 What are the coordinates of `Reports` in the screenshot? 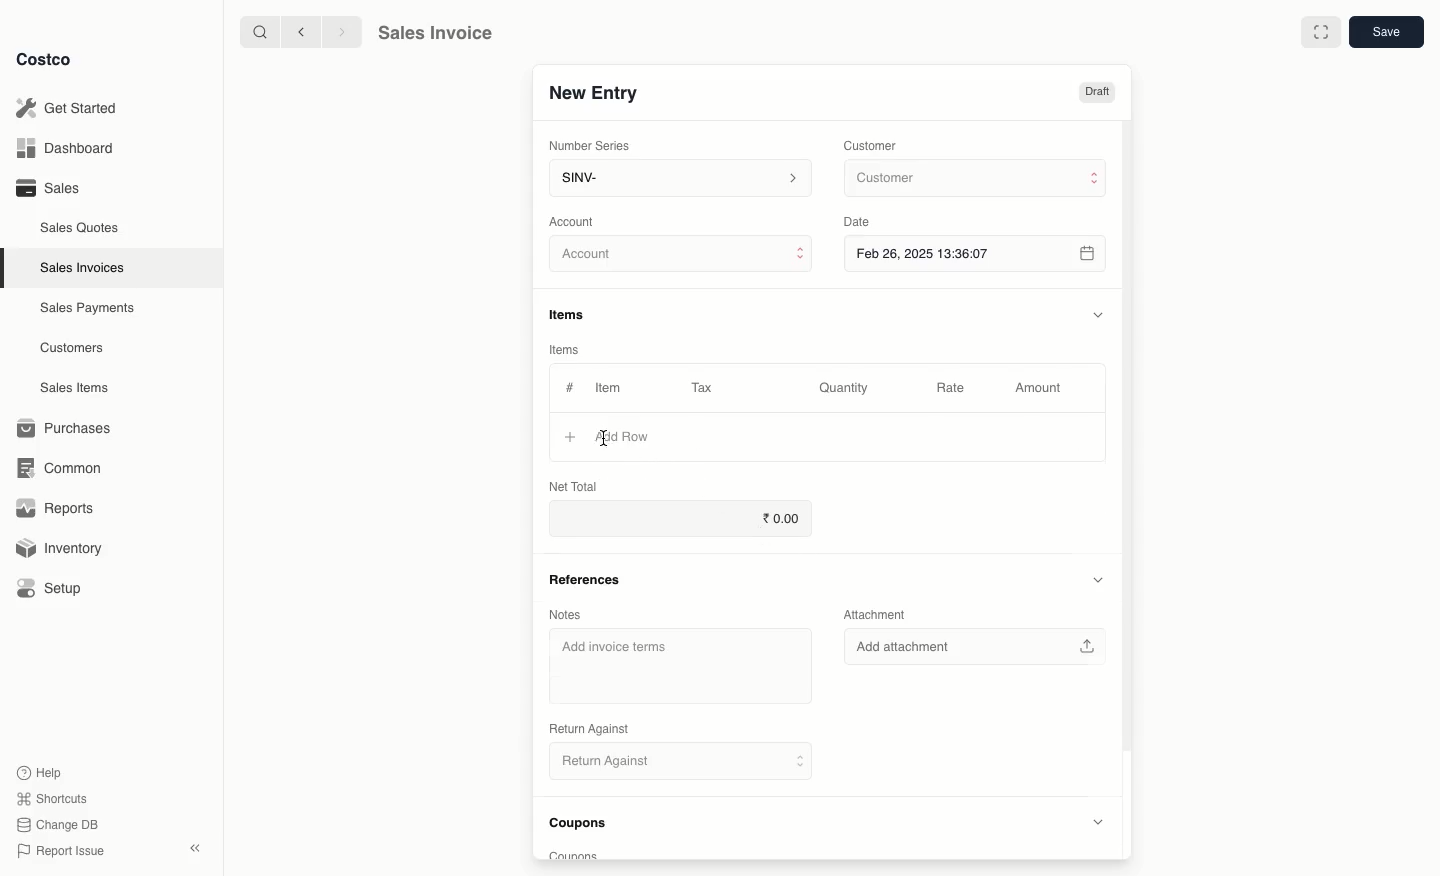 It's located at (56, 510).